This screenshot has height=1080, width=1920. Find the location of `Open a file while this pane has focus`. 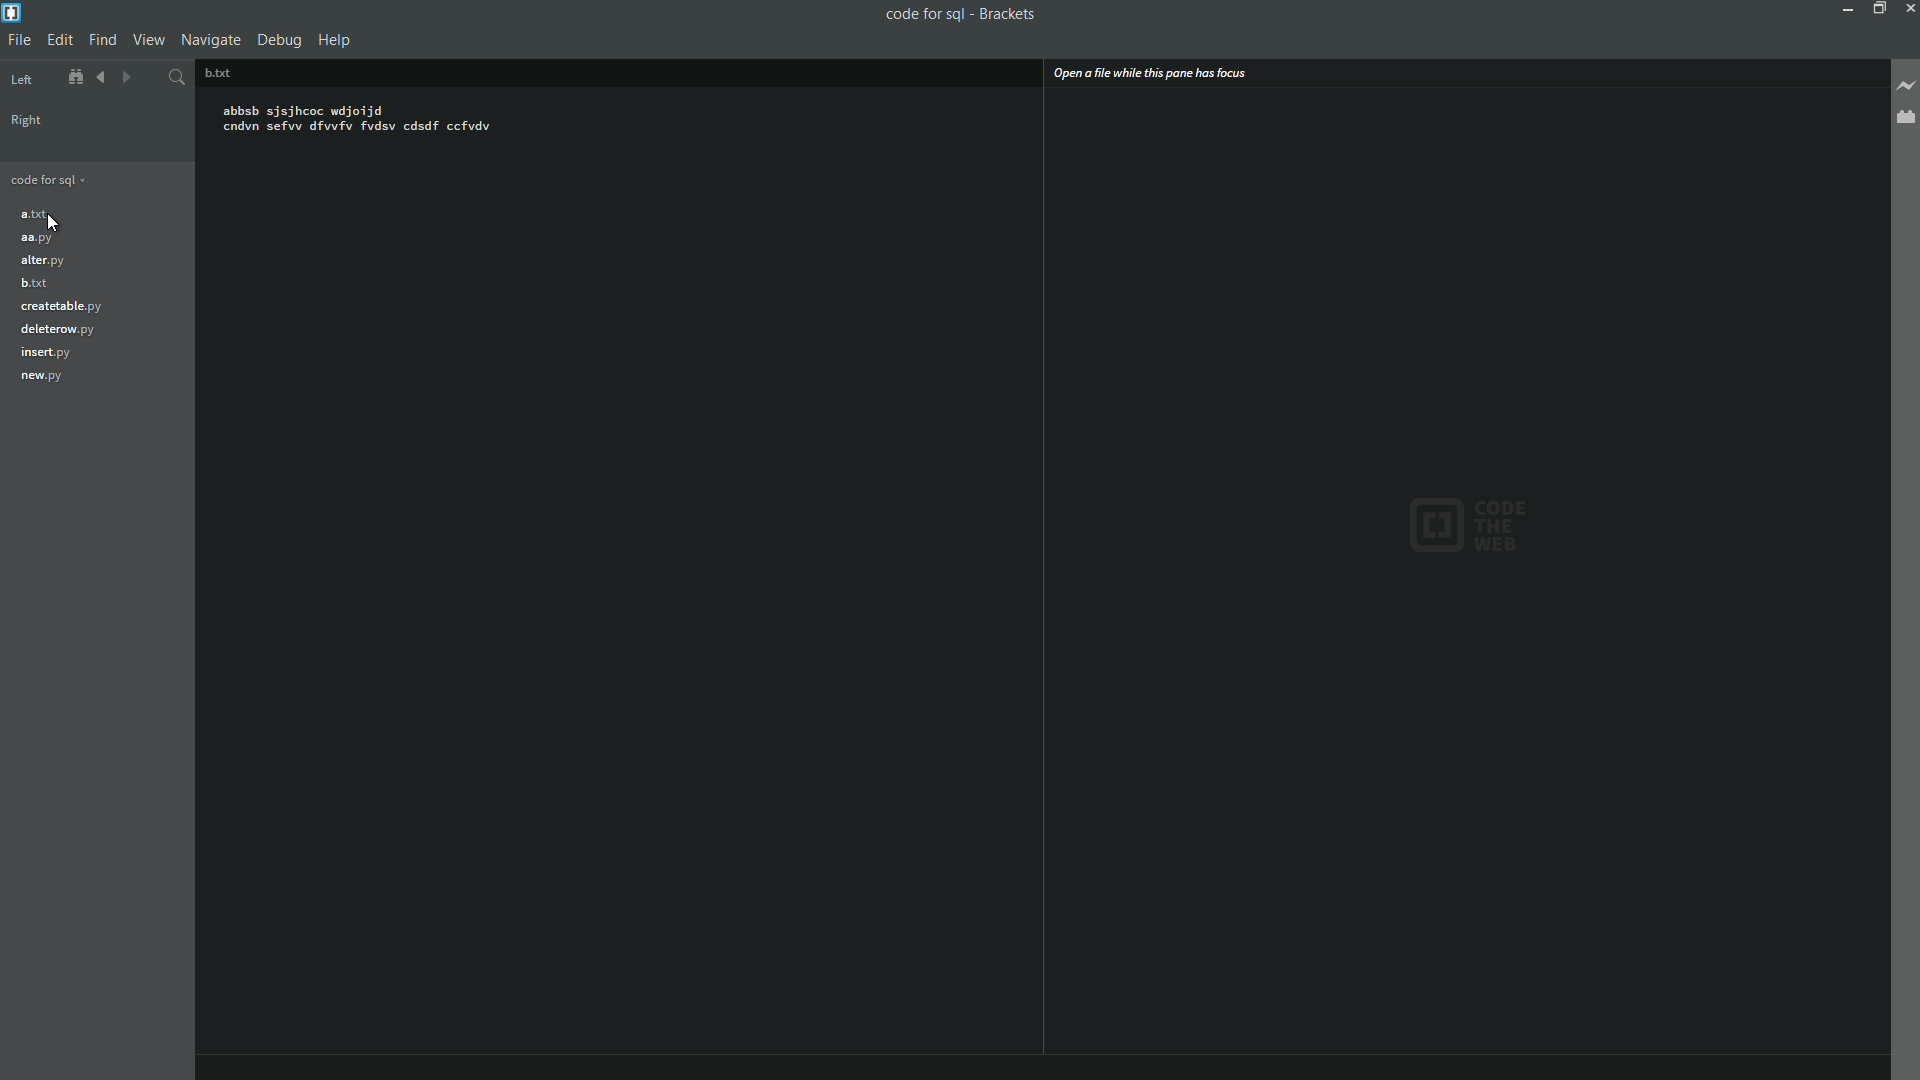

Open a file while this pane has focus is located at coordinates (1149, 73).